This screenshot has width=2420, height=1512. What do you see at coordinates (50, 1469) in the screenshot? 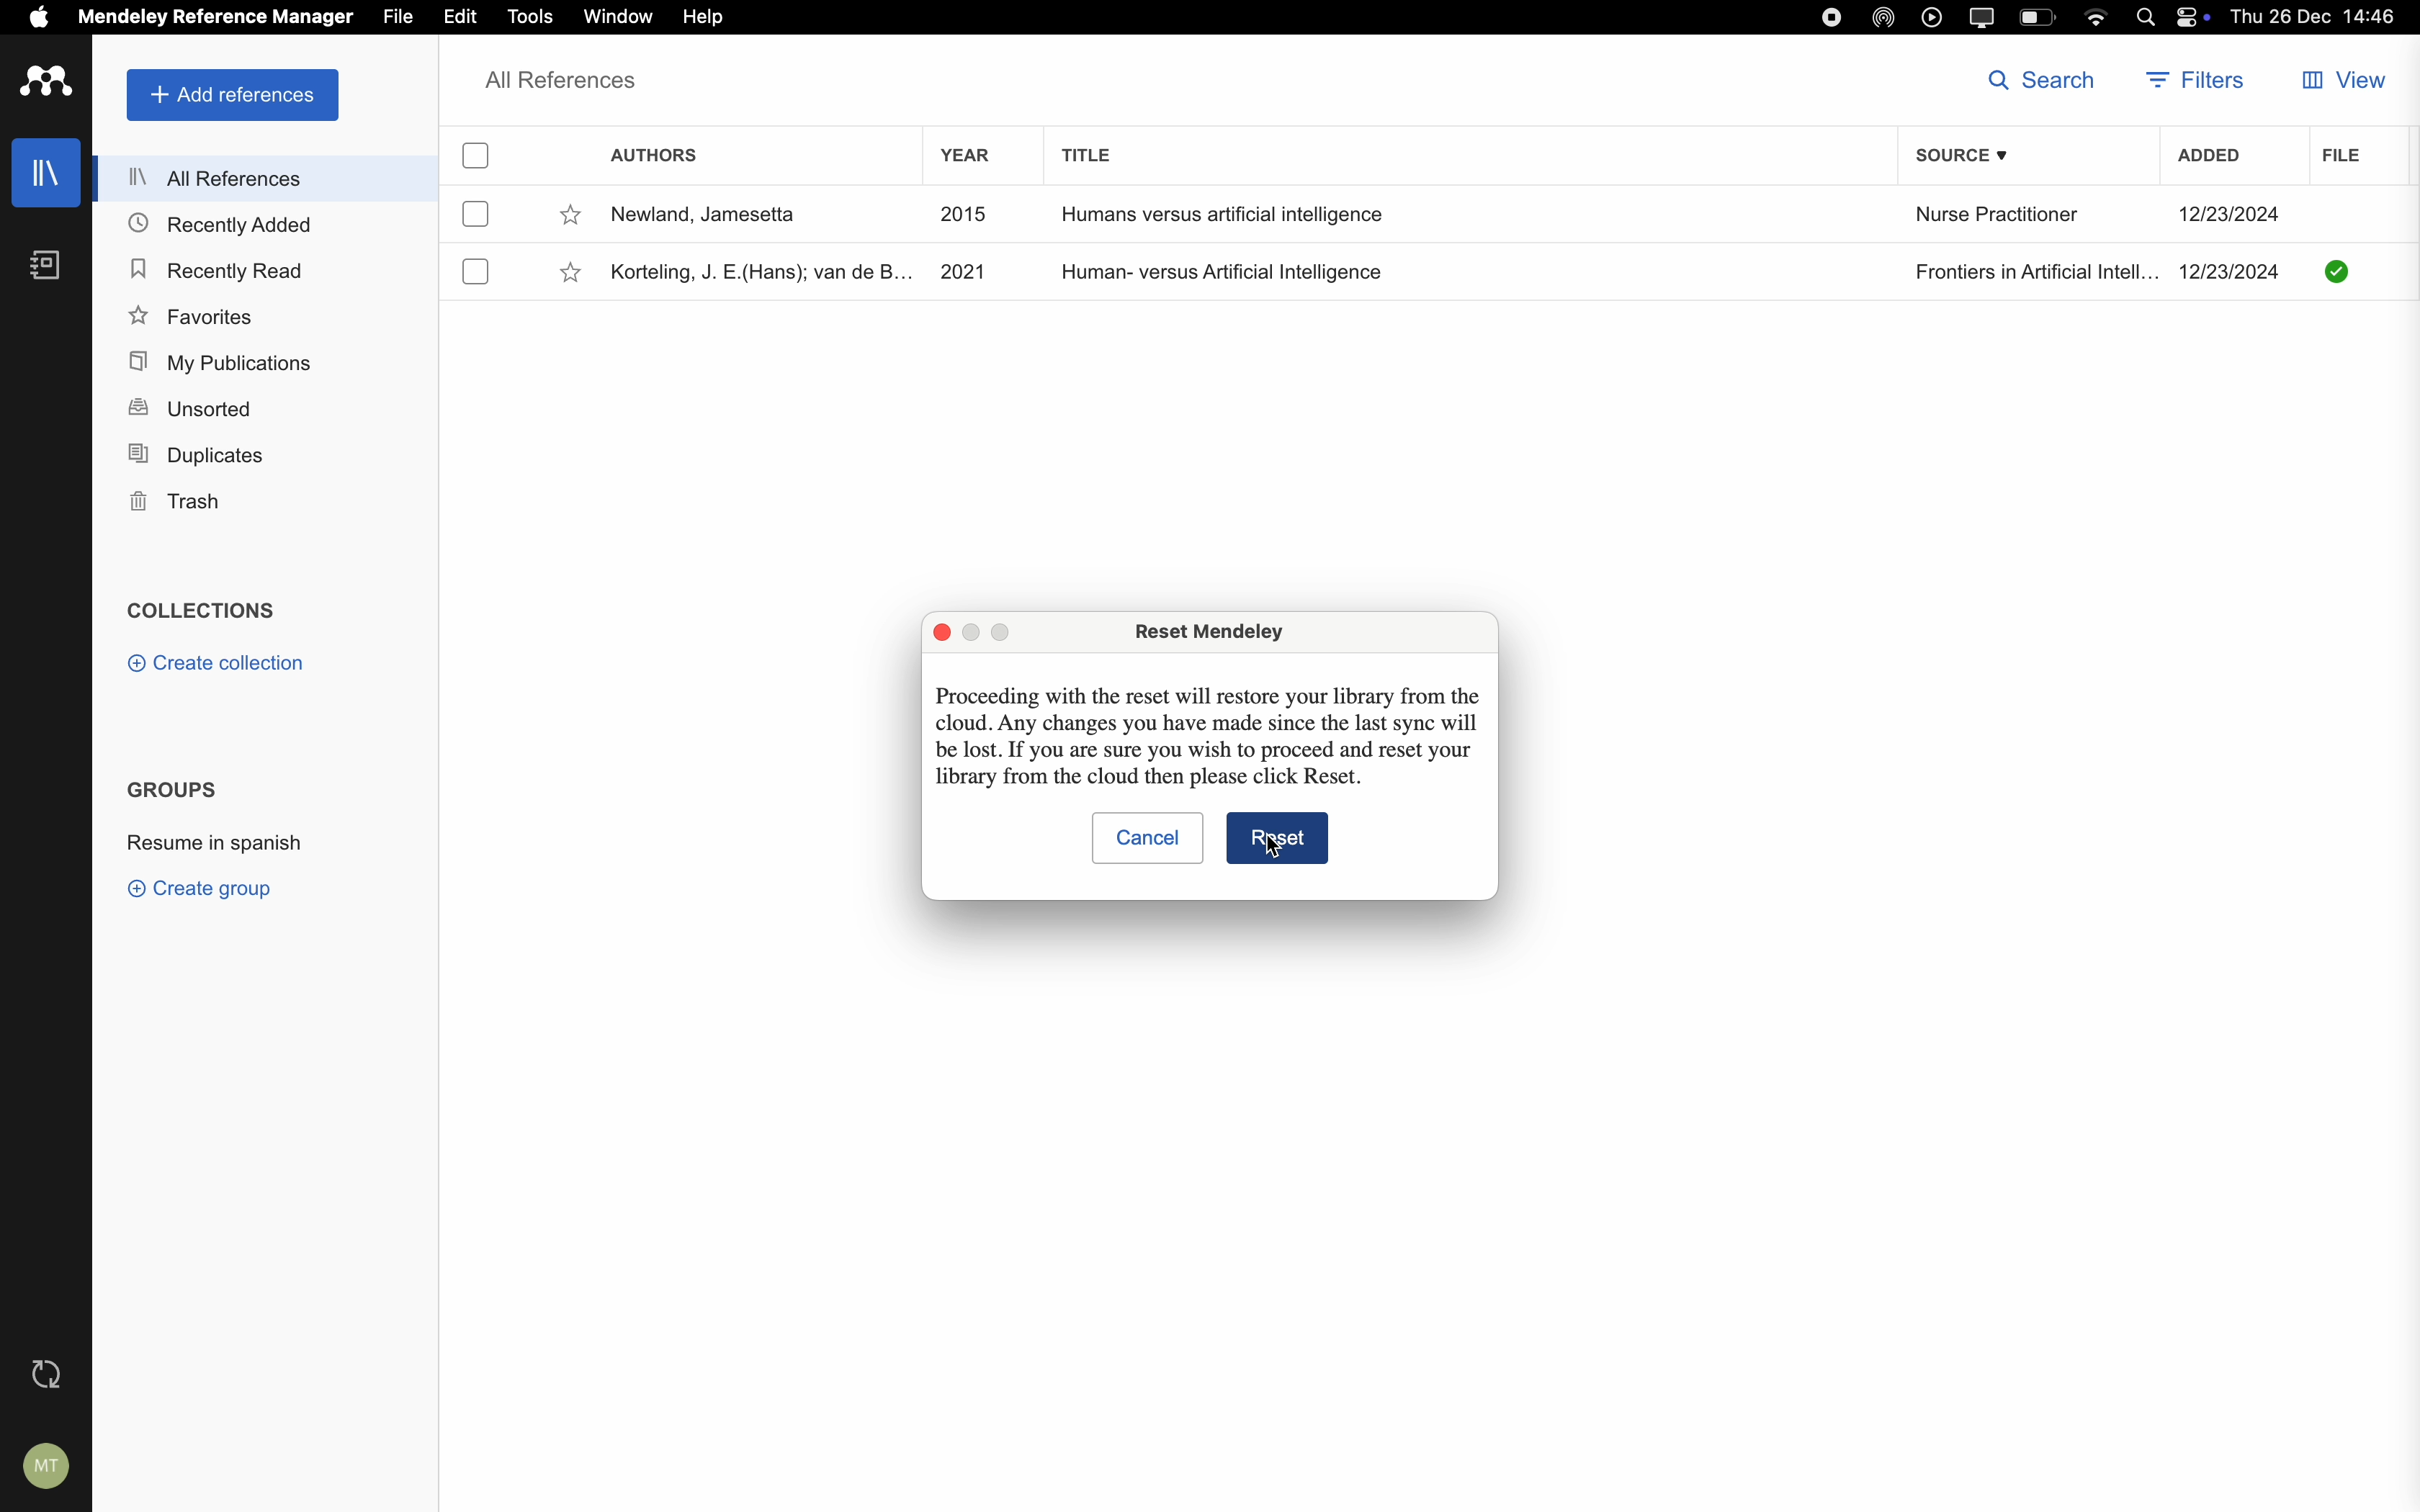
I see `account settings` at bounding box center [50, 1469].